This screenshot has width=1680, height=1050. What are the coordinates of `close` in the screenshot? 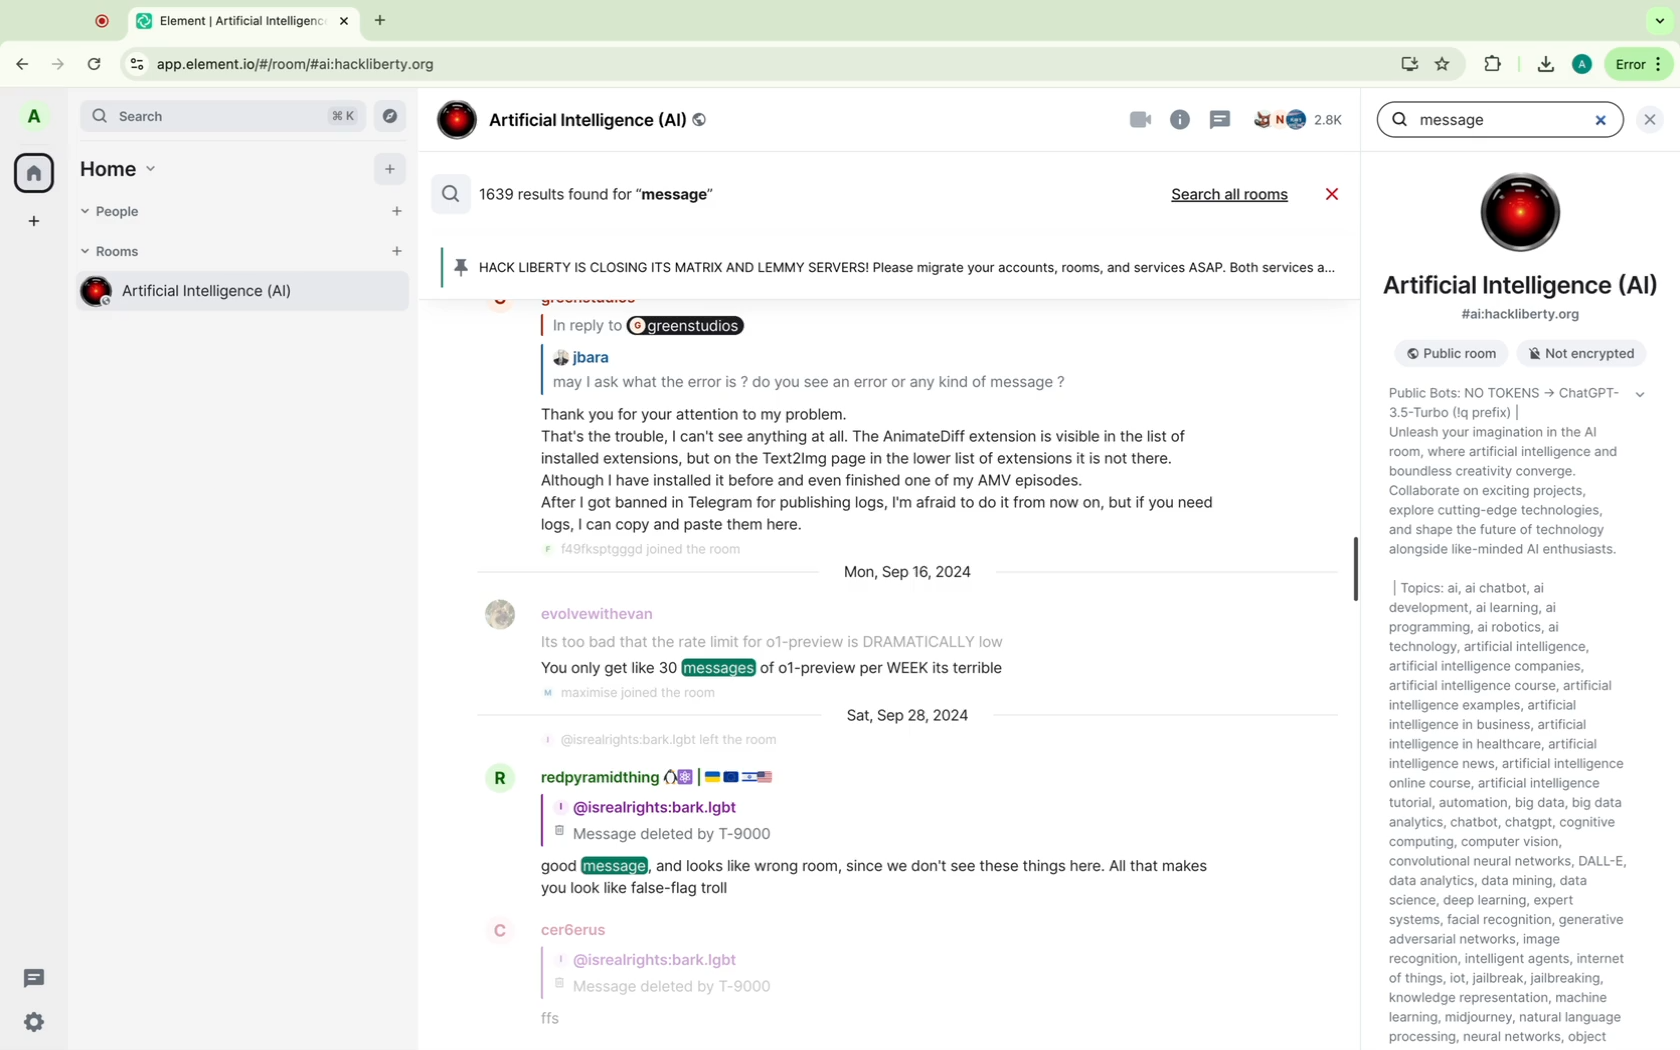 It's located at (1336, 196).